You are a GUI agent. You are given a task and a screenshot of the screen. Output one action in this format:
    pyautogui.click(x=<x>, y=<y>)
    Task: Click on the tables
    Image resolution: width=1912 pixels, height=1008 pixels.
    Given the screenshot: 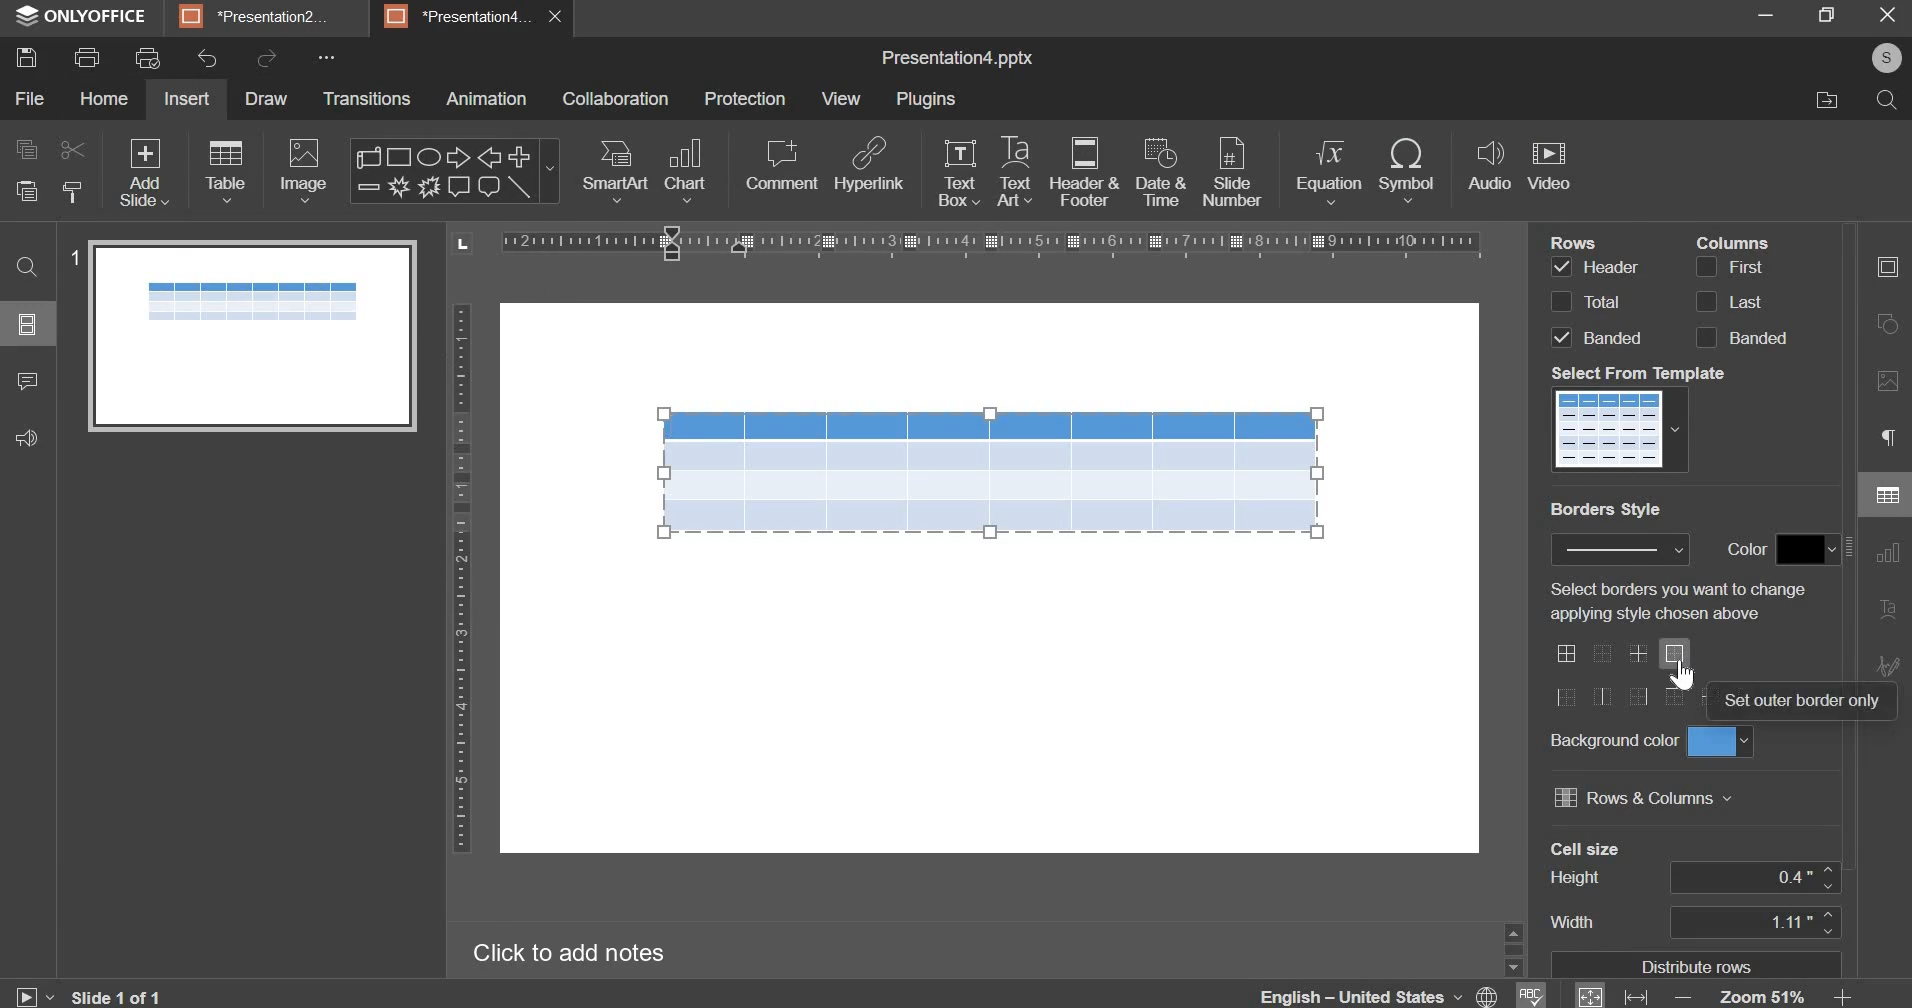 What is the action you would take?
    pyautogui.click(x=226, y=170)
    